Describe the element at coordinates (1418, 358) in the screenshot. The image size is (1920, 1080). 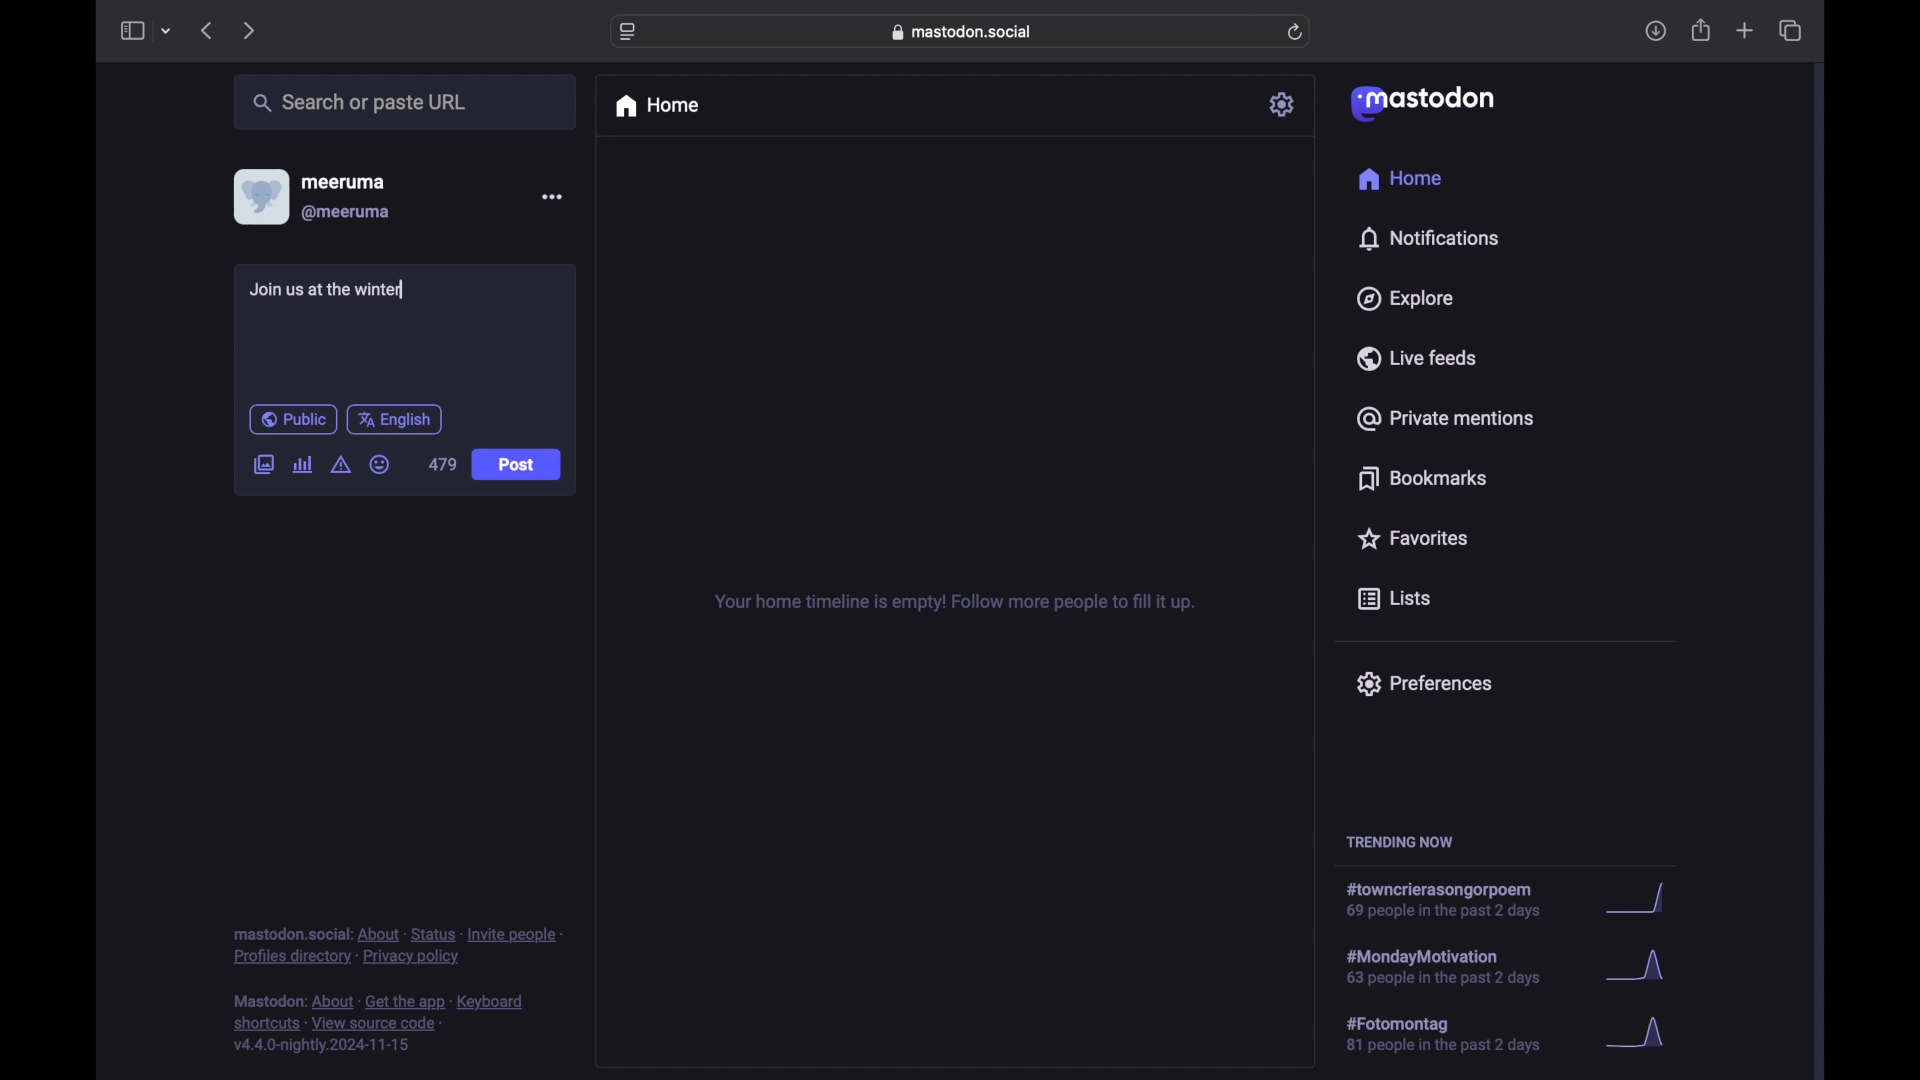
I see `live feeds` at that location.